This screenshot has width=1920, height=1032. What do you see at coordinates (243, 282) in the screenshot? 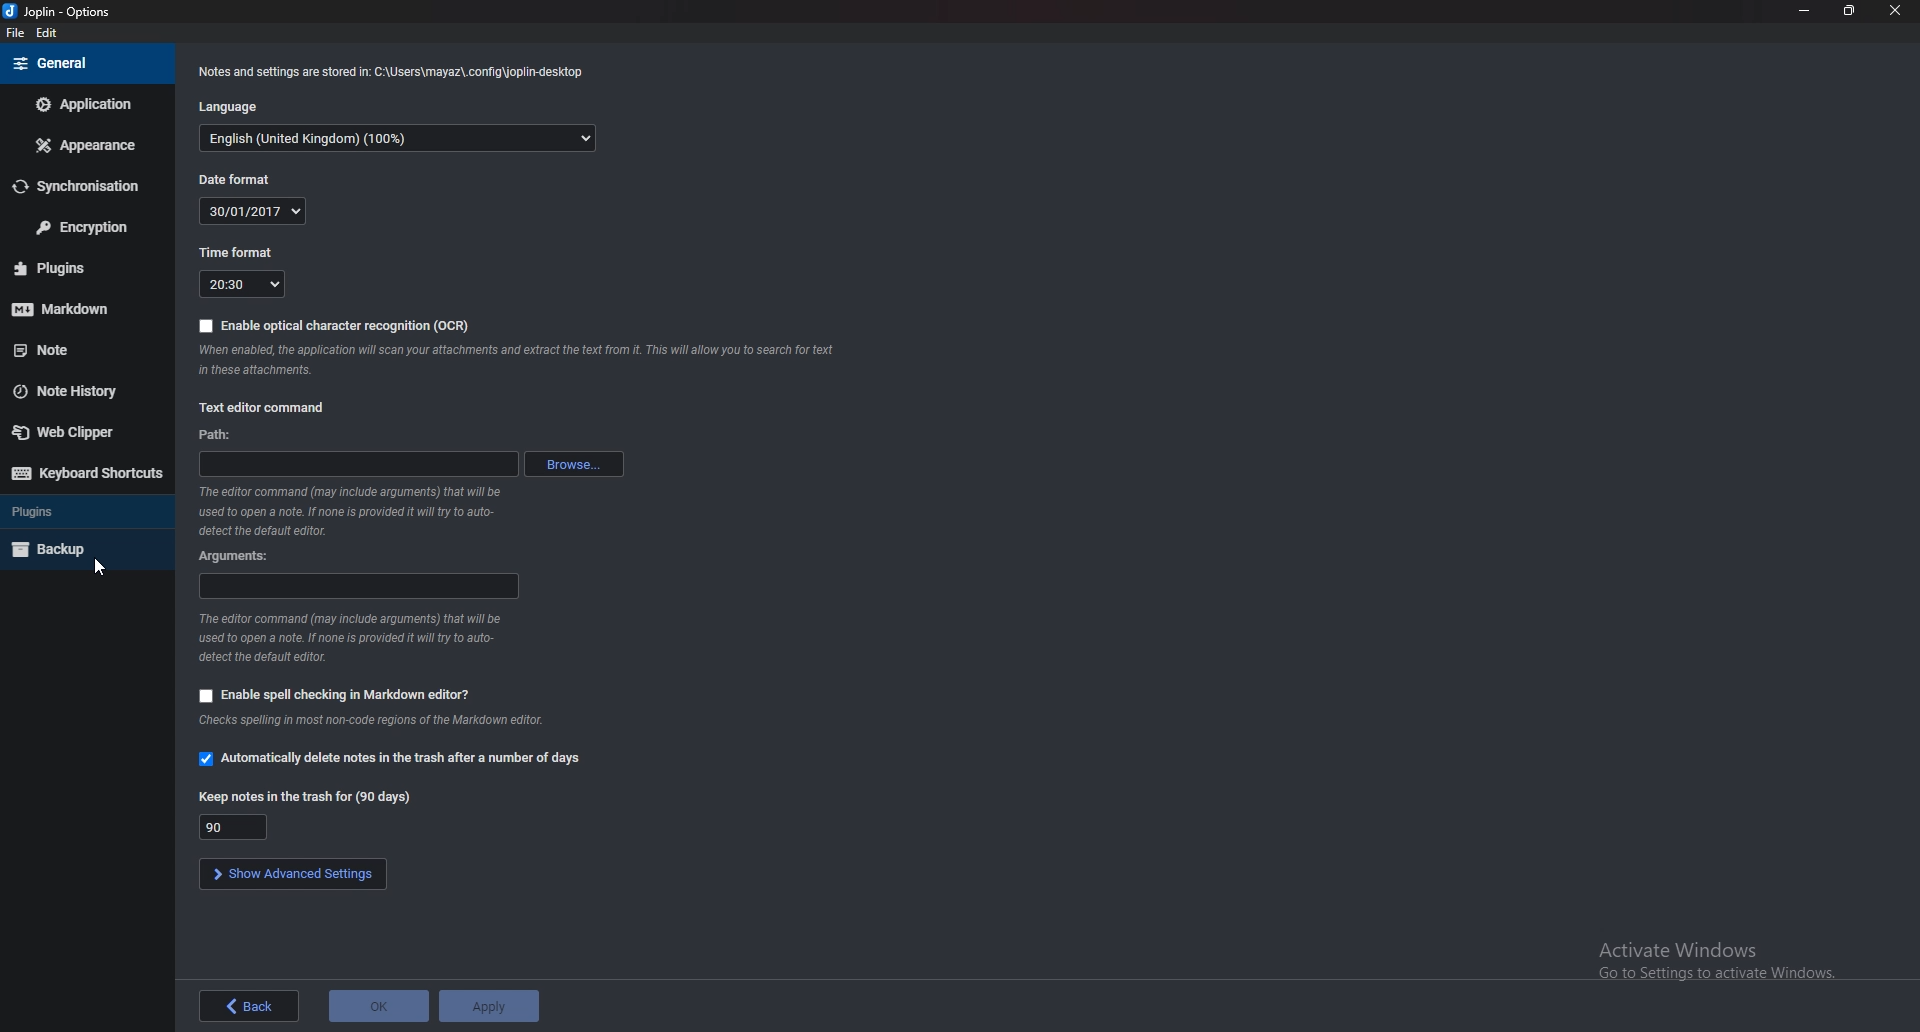
I see `Time format` at bounding box center [243, 282].